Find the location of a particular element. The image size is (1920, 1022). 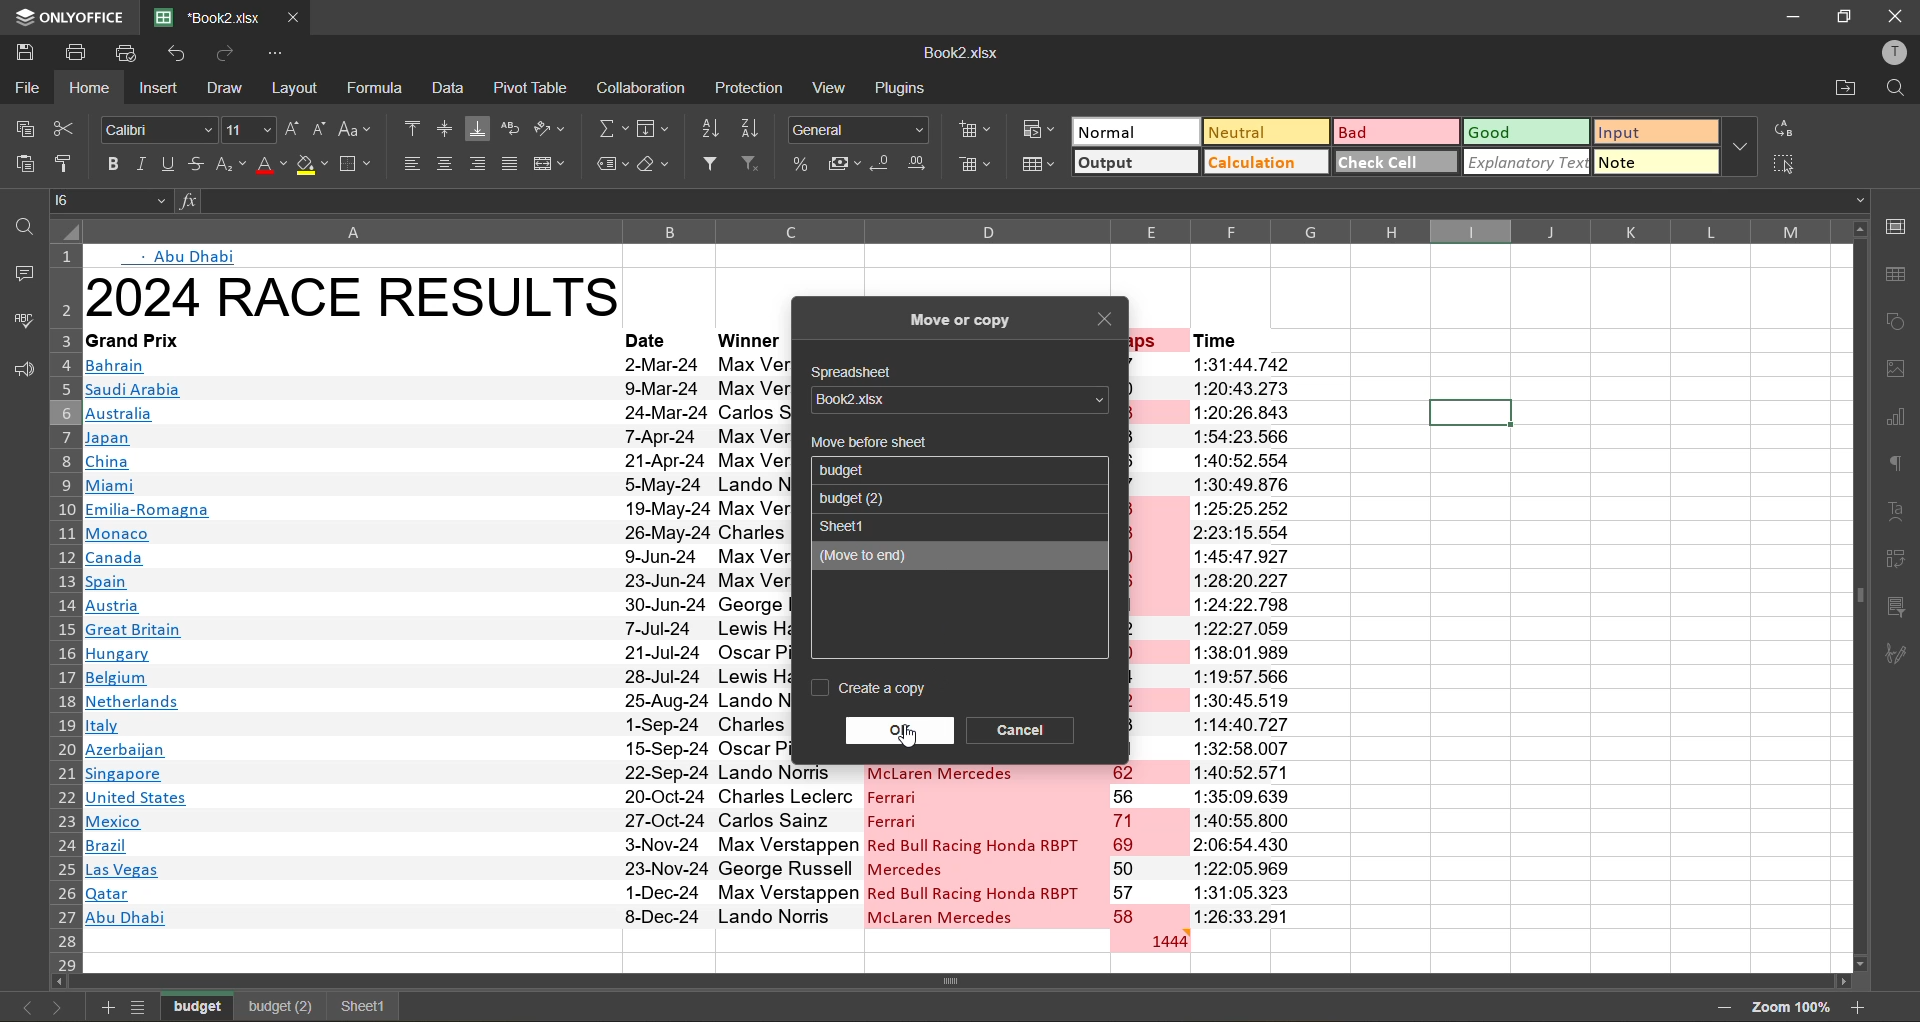

call settings is located at coordinates (1895, 226).